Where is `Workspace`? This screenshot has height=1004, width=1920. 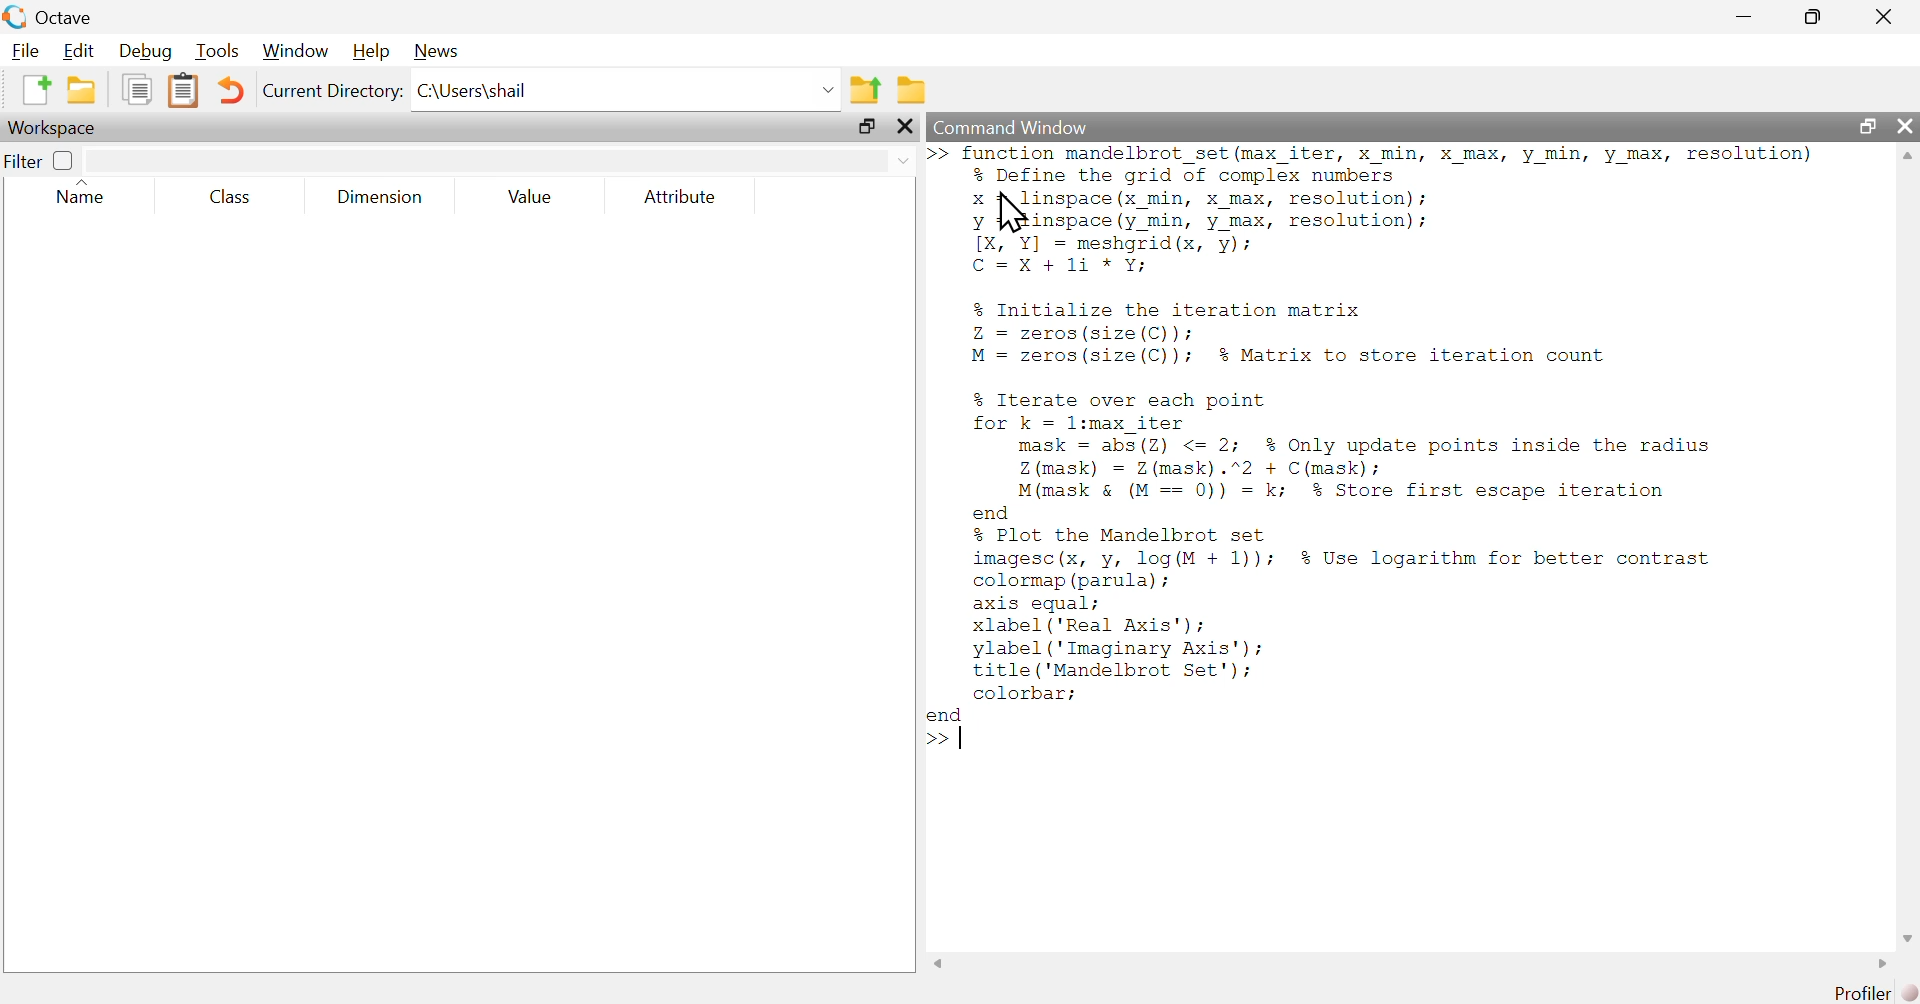 Workspace is located at coordinates (59, 128).